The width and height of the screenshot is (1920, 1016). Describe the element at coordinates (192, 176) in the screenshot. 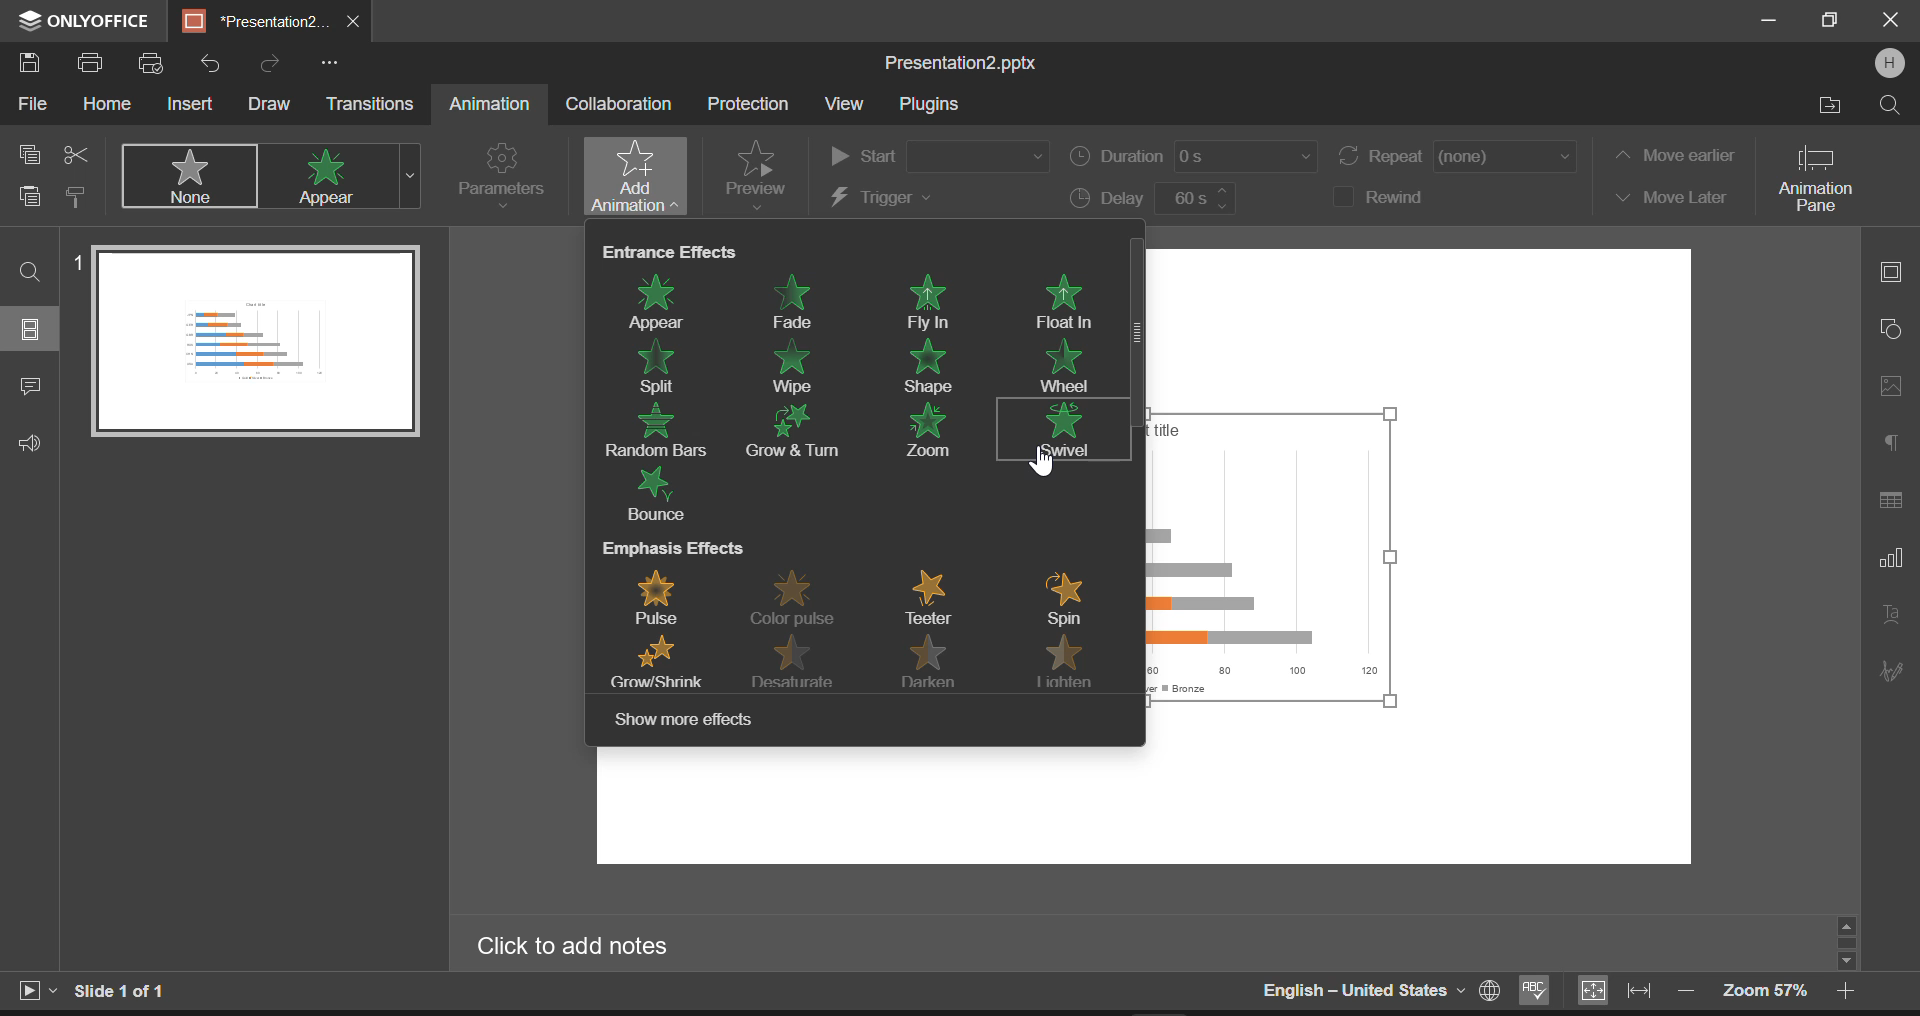

I see `None` at that location.